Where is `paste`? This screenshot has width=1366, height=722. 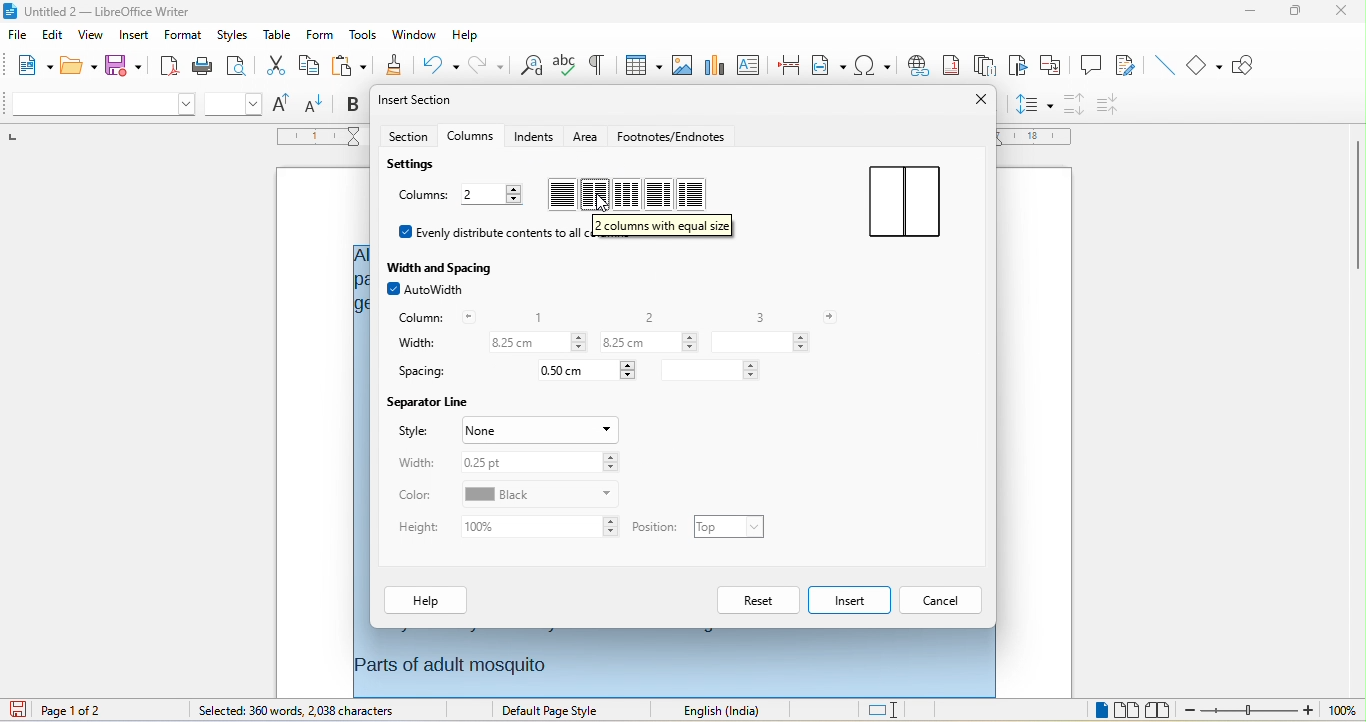
paste is located at coordinates (346, 65).